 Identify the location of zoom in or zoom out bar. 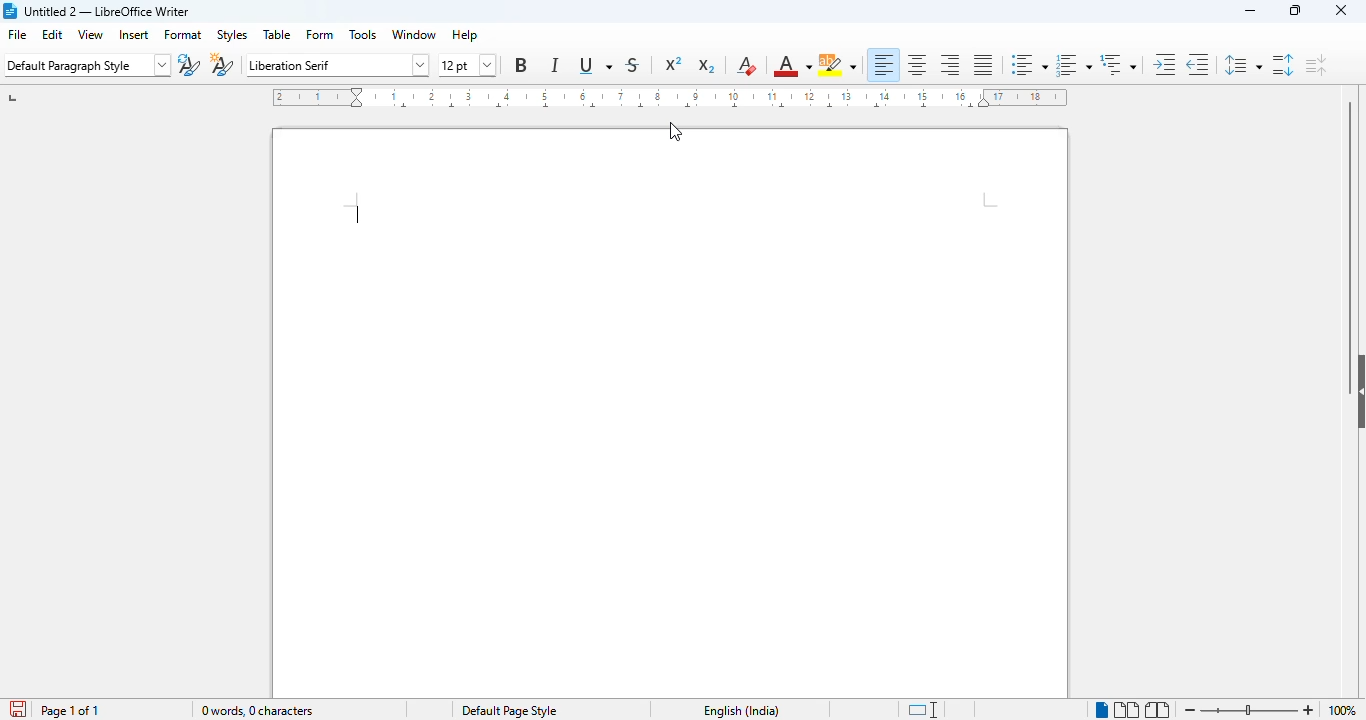
(1248, 711).